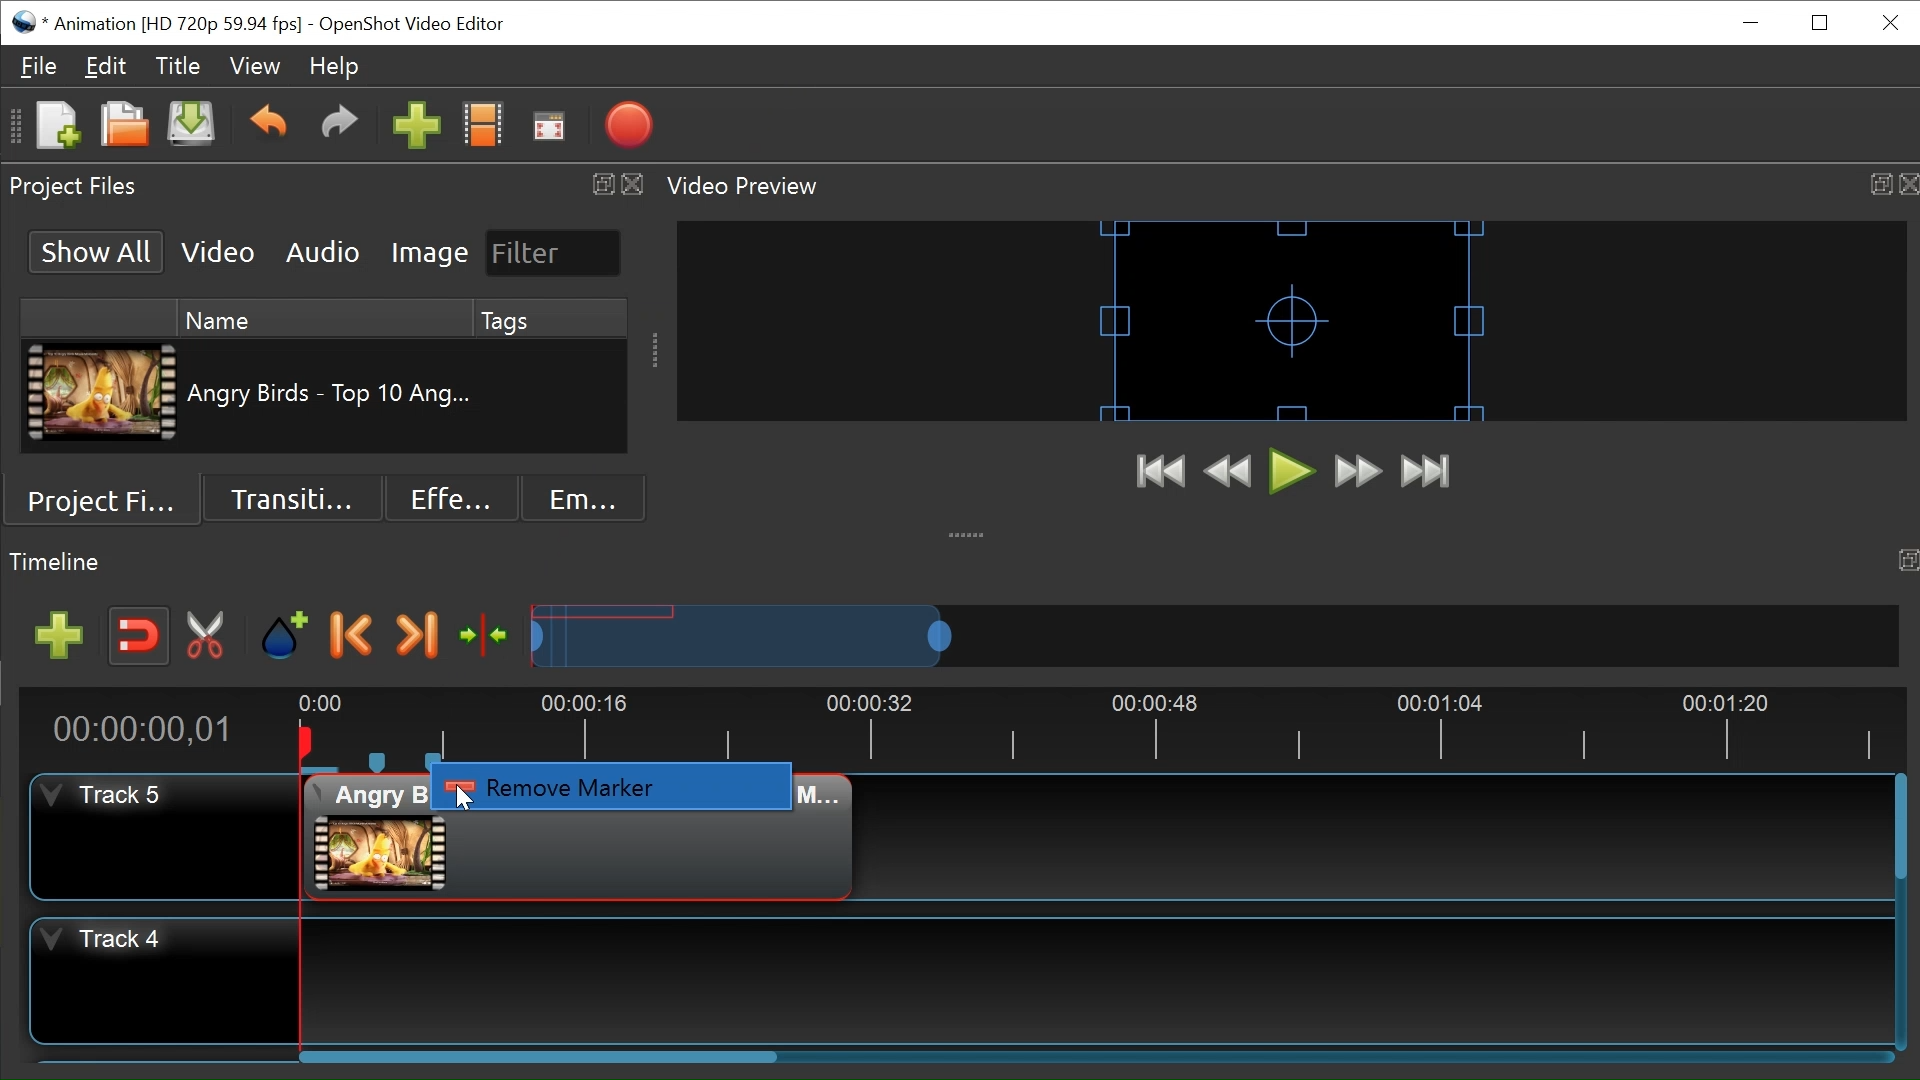 This screenshot has height=1080, width=1920. I want to click on Cursor, so click(436, 778).